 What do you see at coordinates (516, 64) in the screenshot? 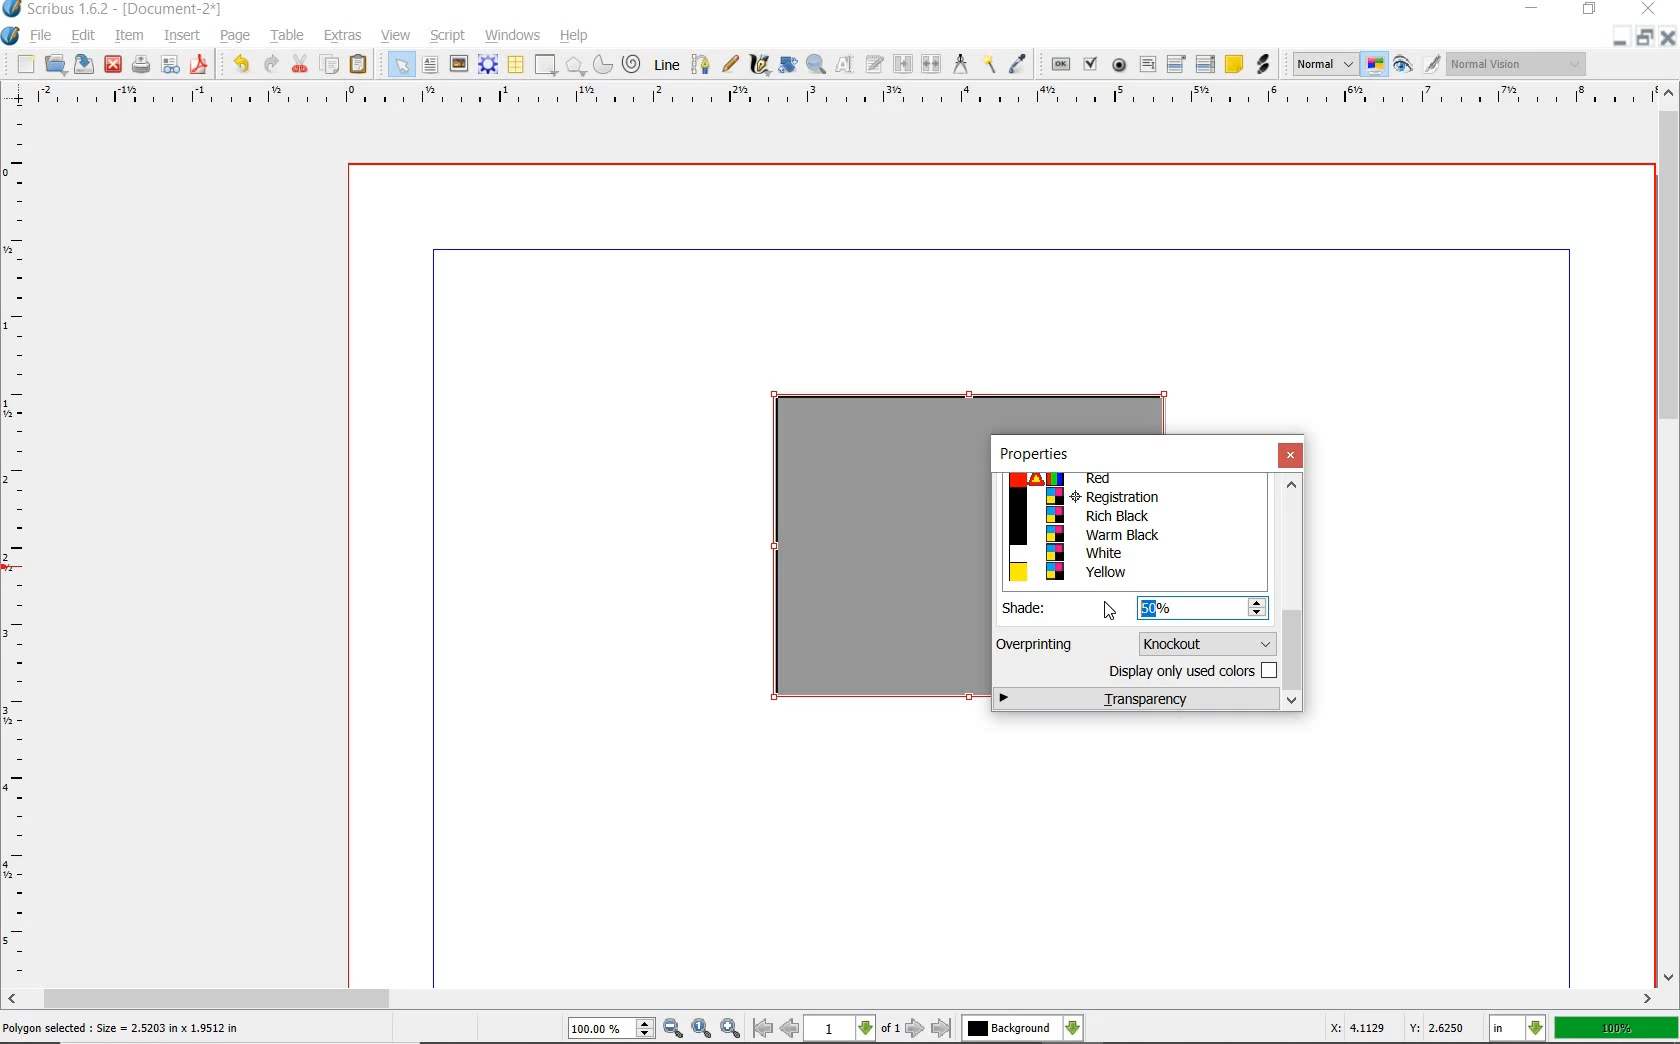
I see `table` at bounding box center [516, 64].